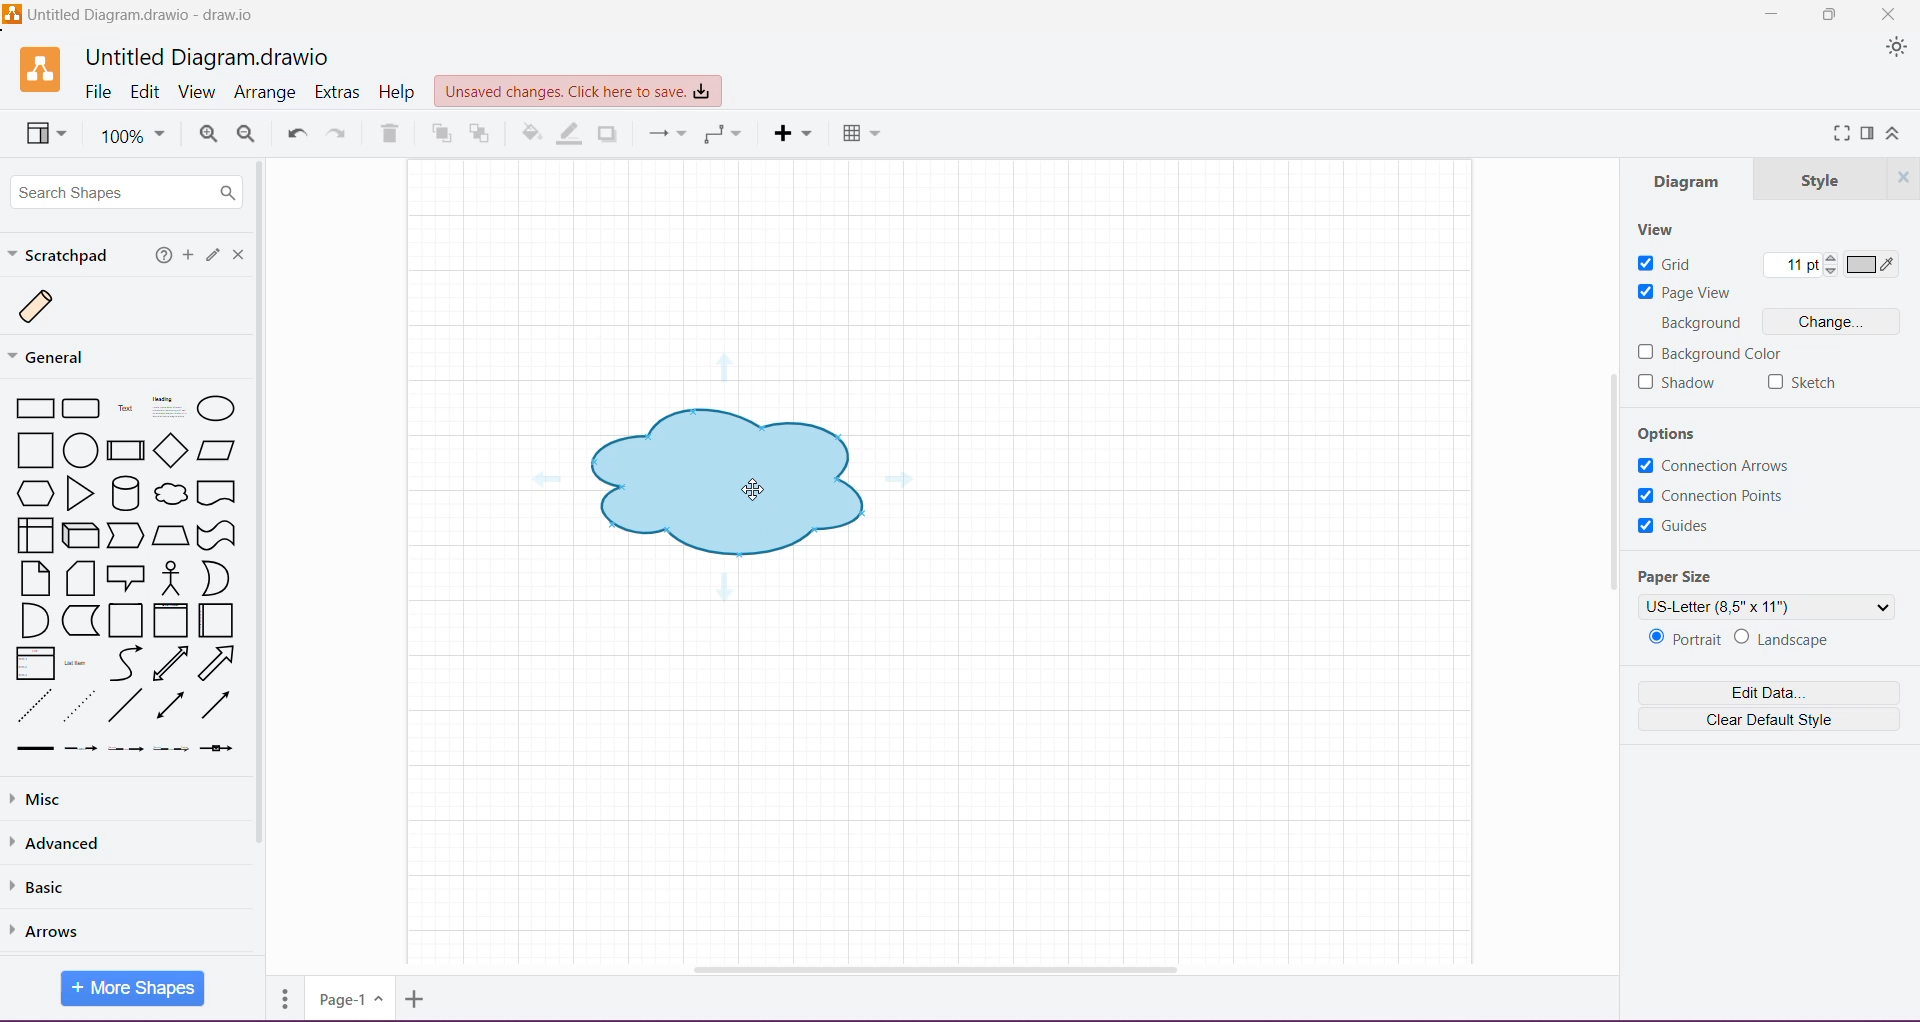 This screenshot has height=1022, width=1920. Describe the element at coordinates (1803, 382) in the screenshot. I see `Sketch` at that location.